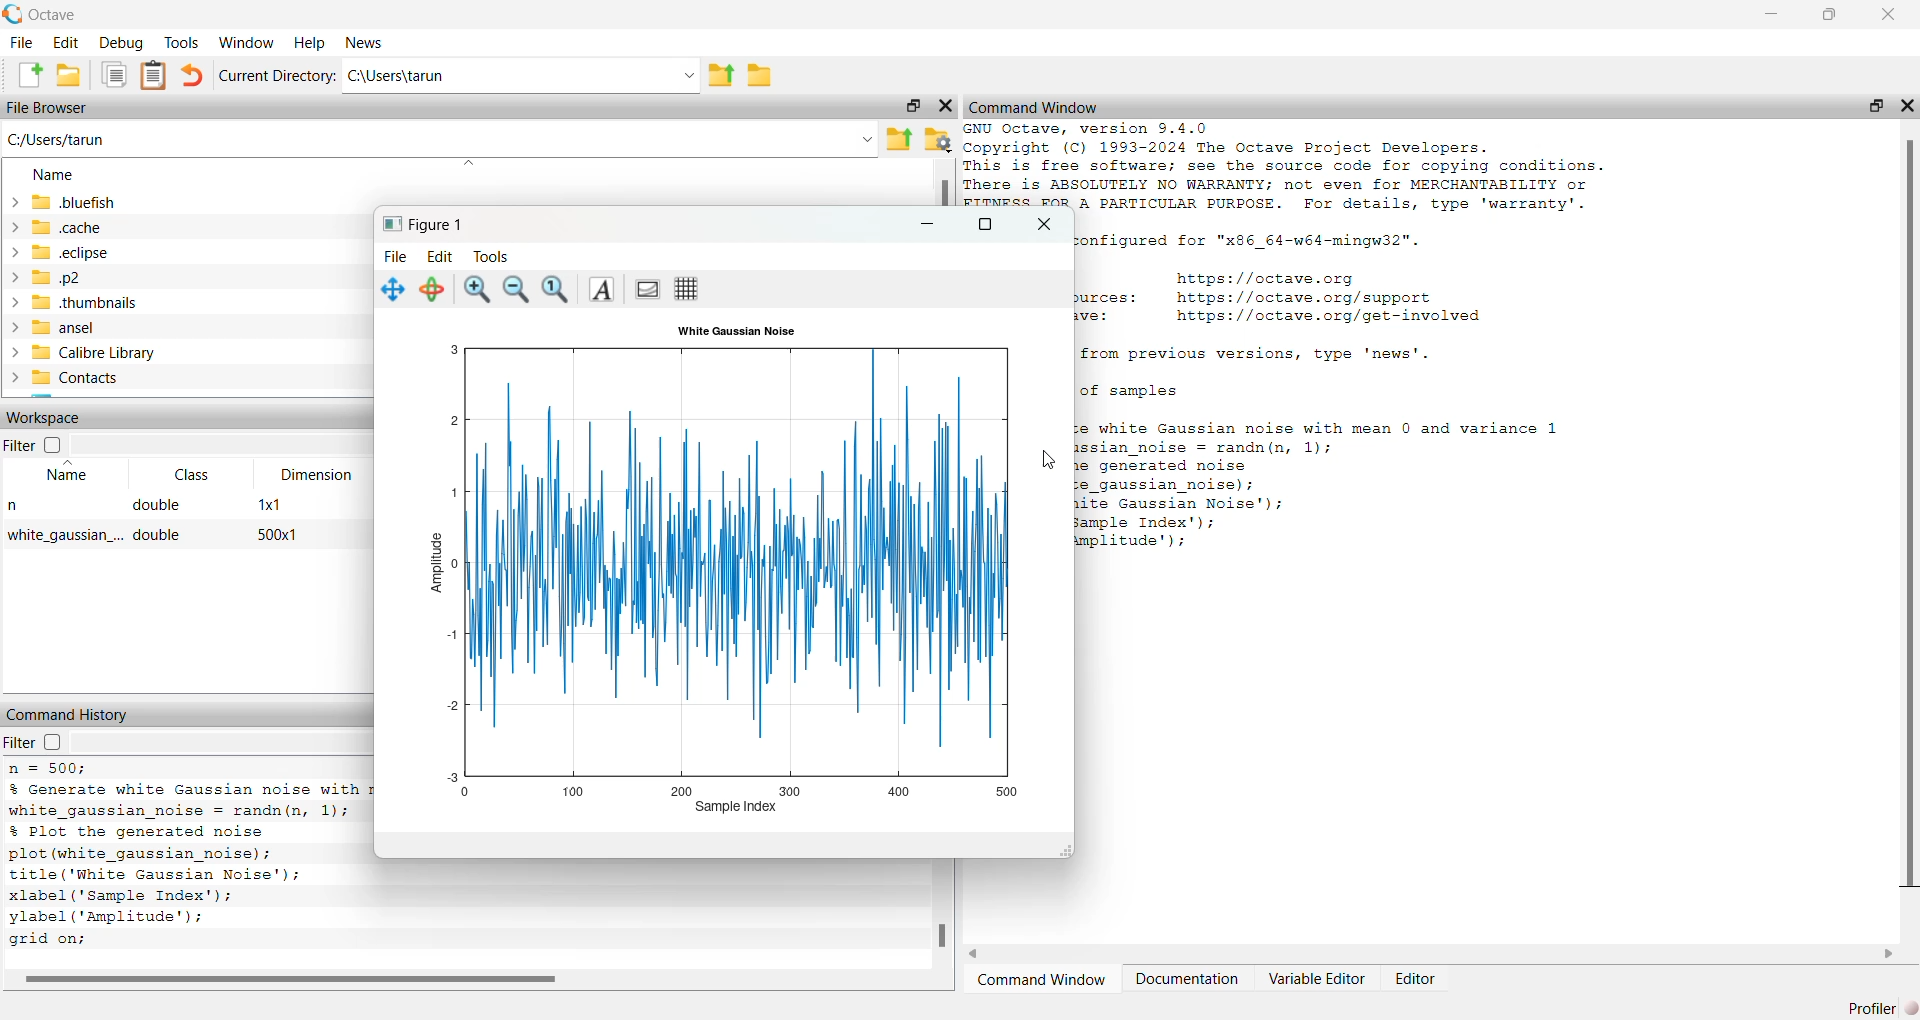  What do you see at coordinates (736, 568) in the screenshot?
I see `graph` at bounding box center [736, 568].